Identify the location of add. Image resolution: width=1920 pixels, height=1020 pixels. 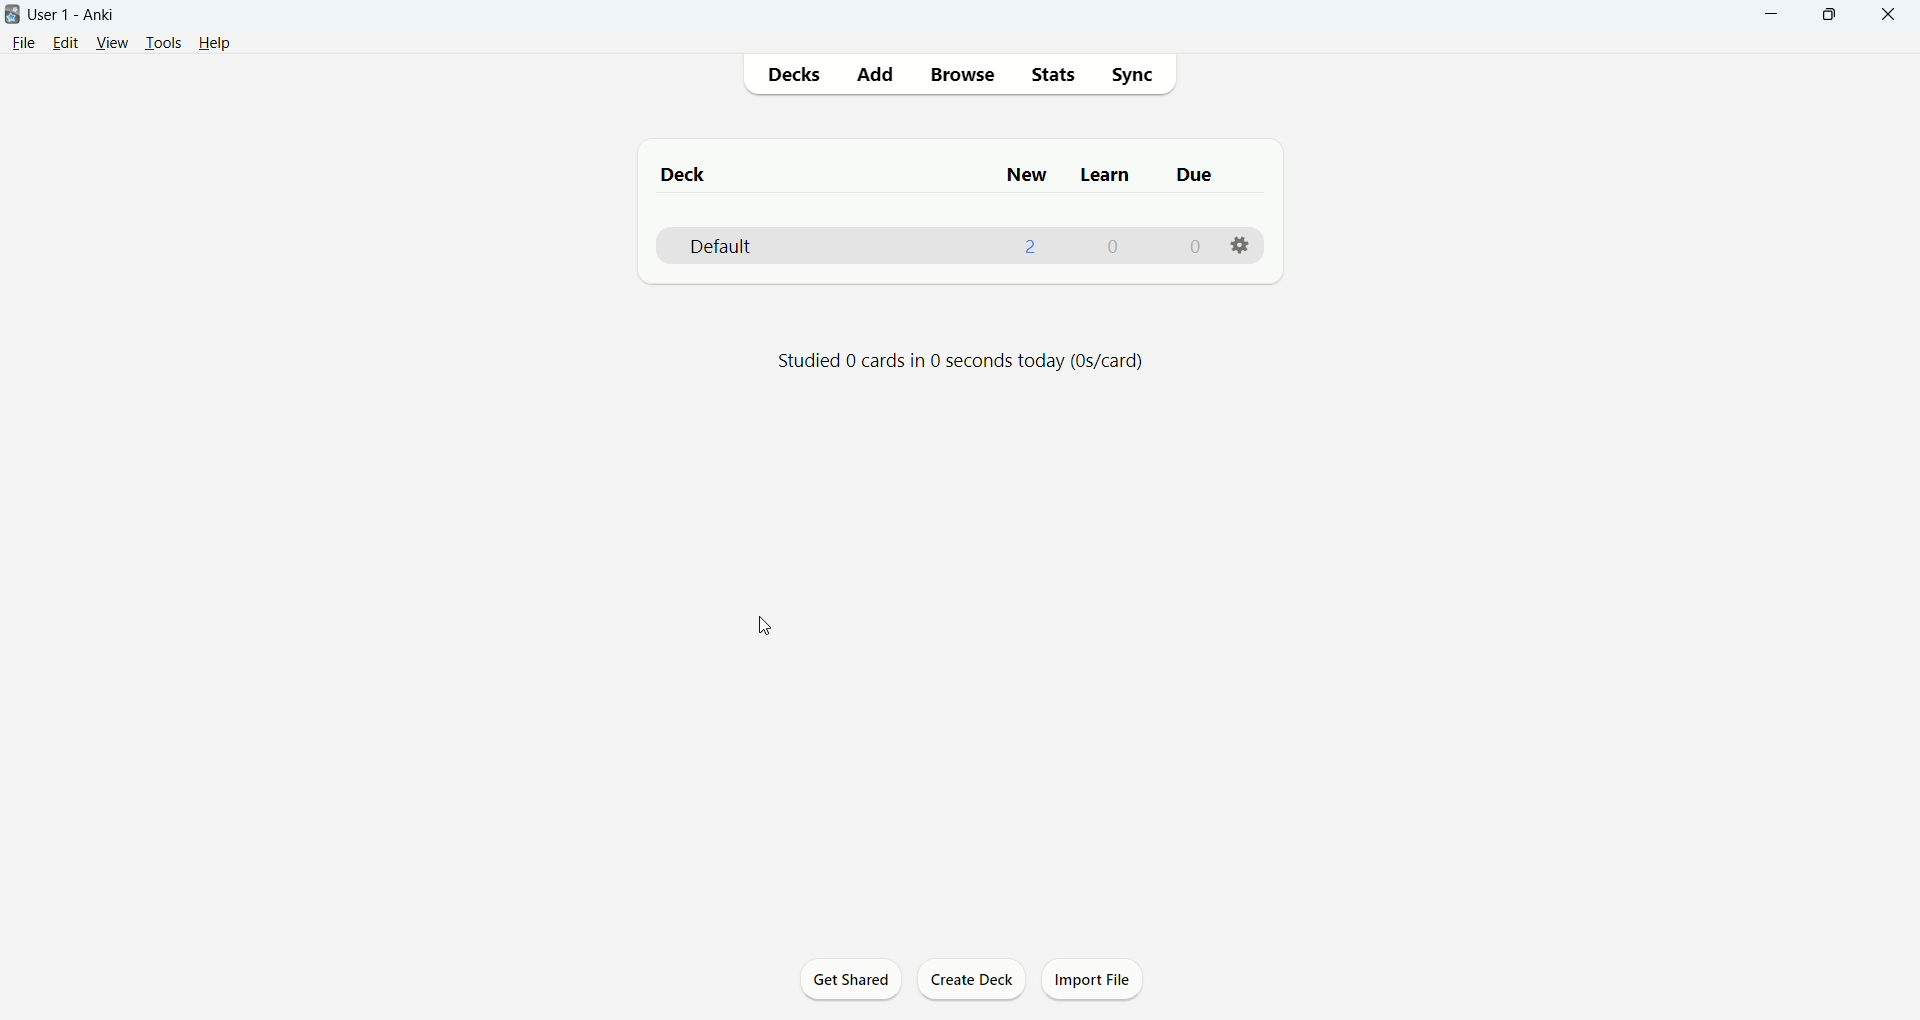
(878, 76).